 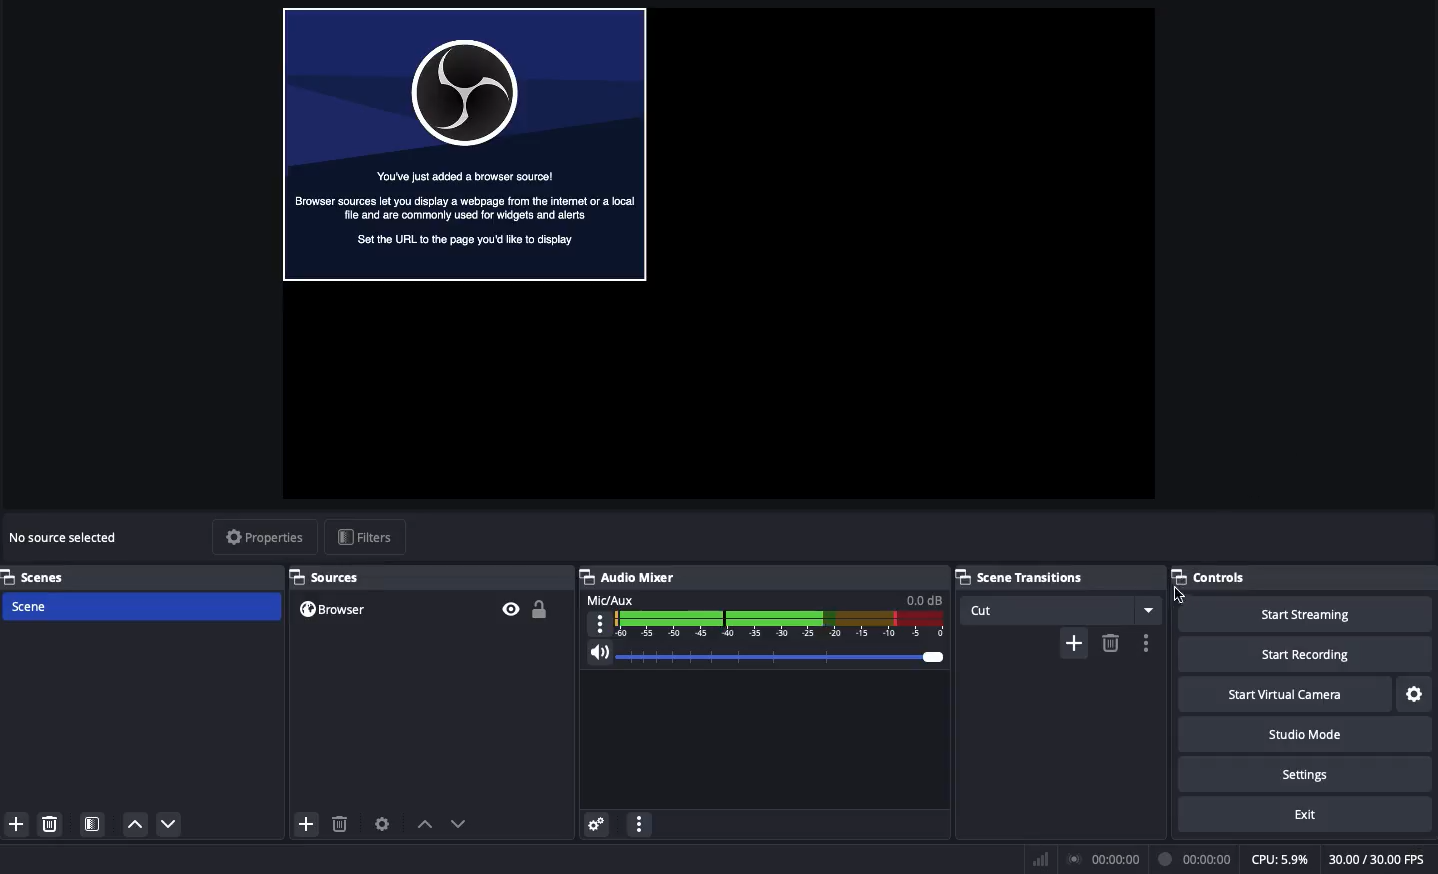 What do you see at coordinates (1282, 696) in the screenshot?
I see `Start virtual camera` at bounding box center [1282, 696].